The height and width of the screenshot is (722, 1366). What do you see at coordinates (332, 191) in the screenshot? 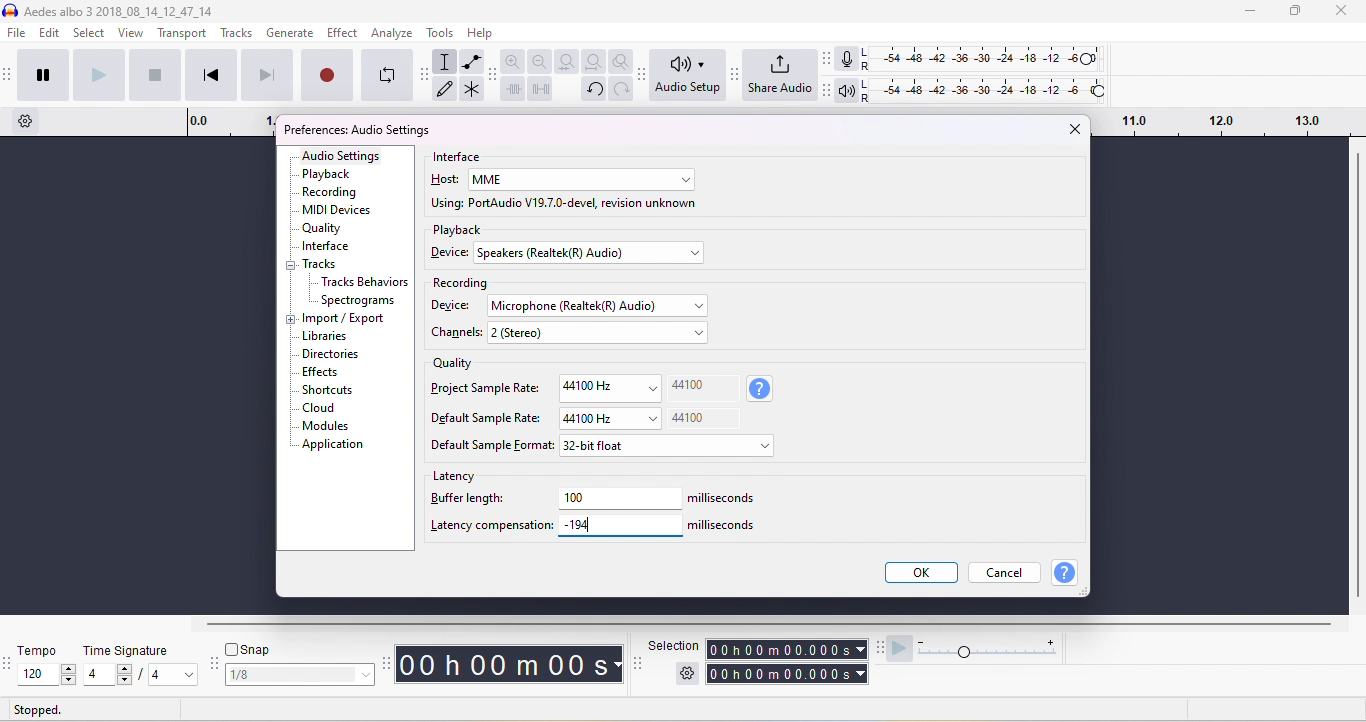
I see `recording` at bounding box center [332, 191].